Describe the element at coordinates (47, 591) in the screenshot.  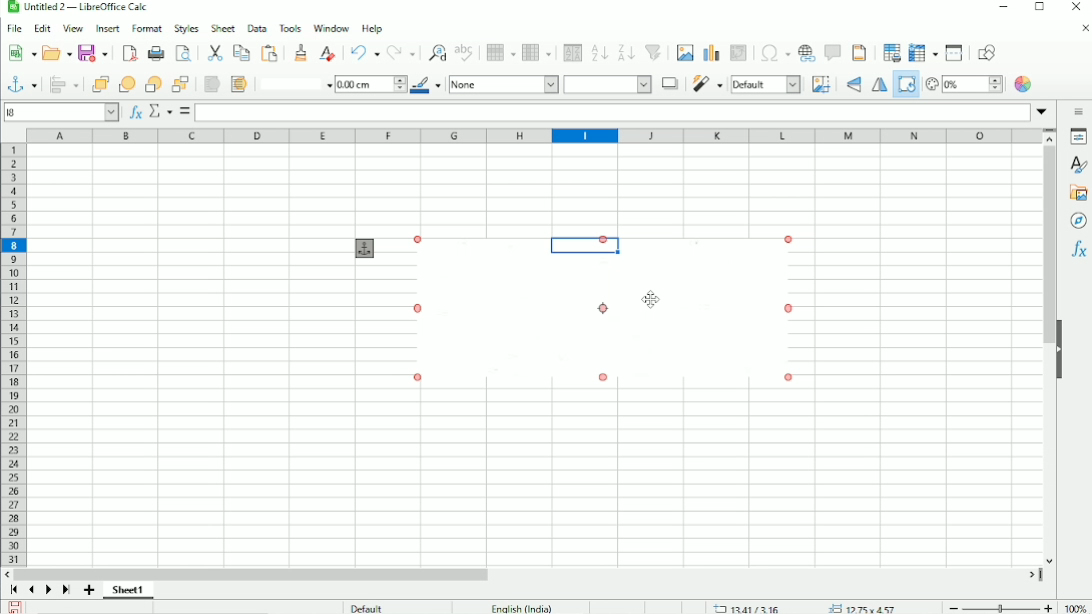
I see `Scroll to next sheet` at that location.